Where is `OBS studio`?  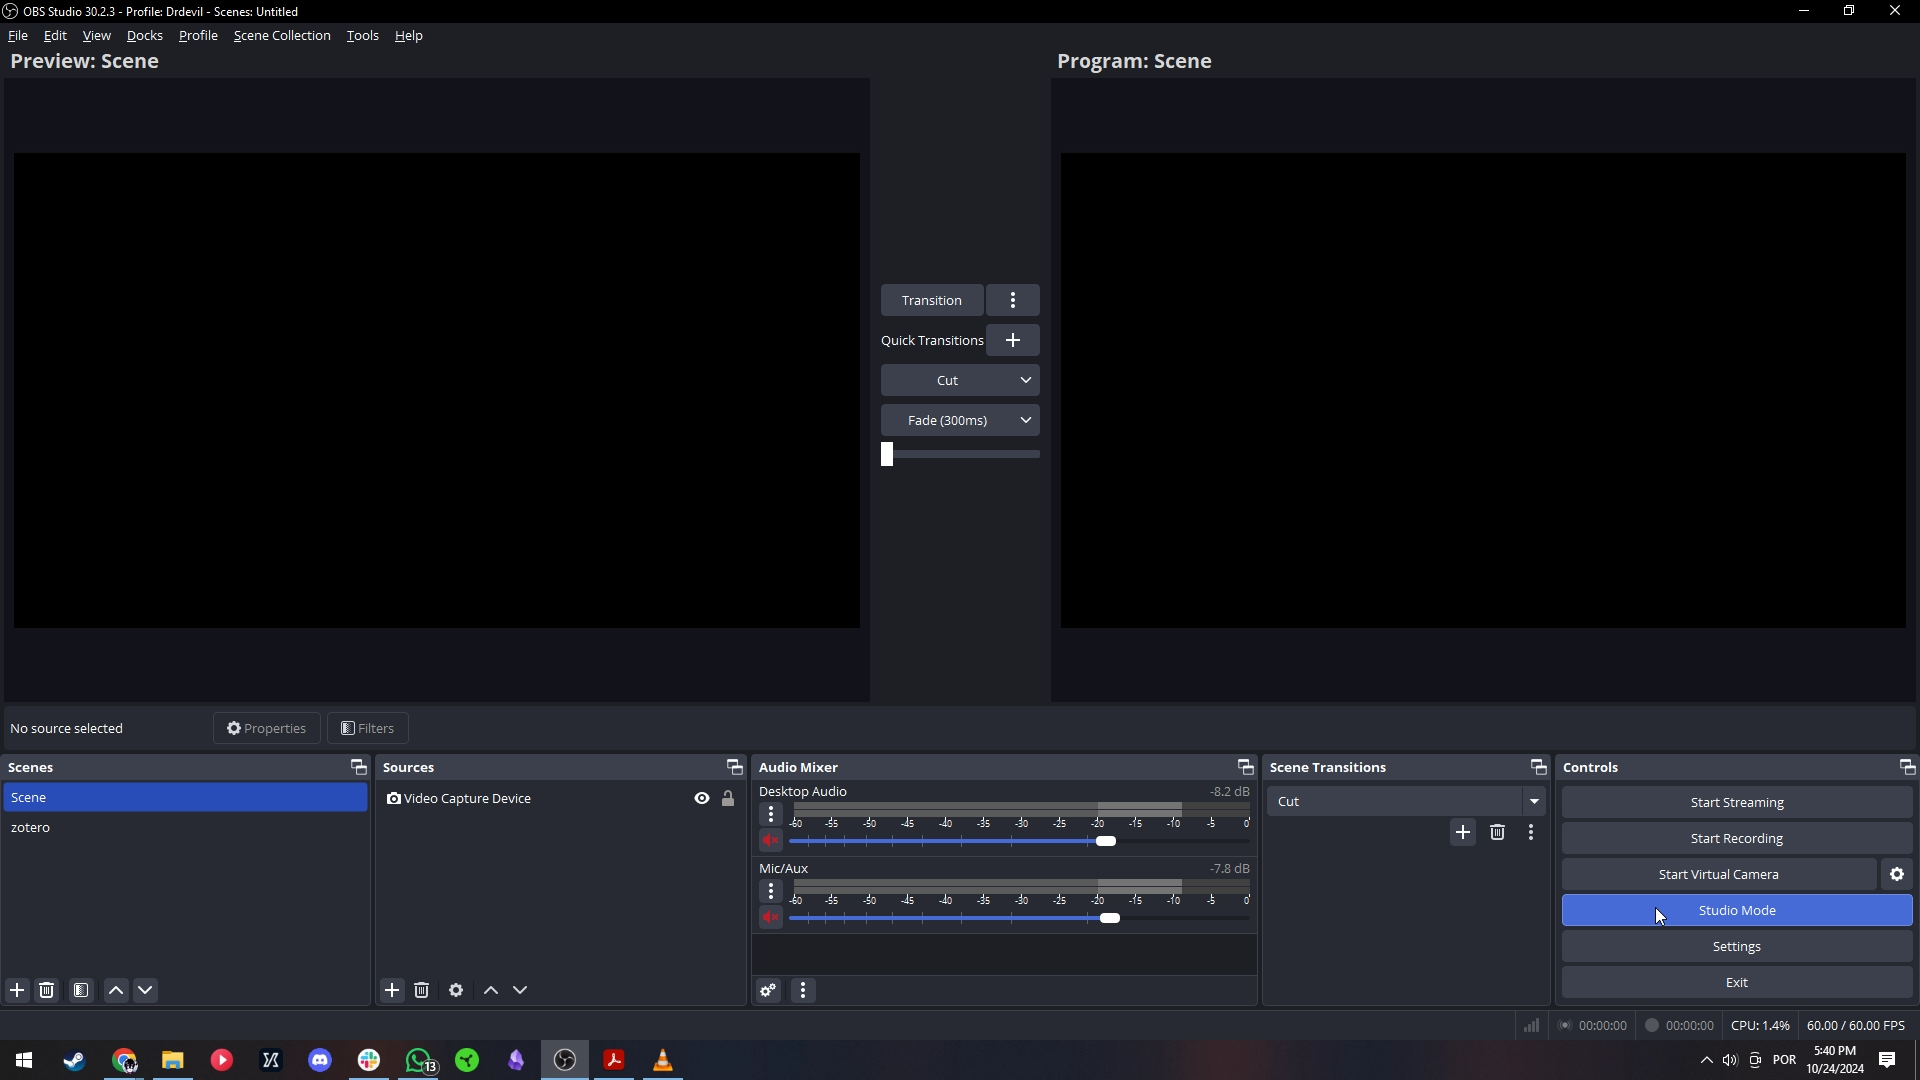 OBS studio is located at coordinates (565, 1061).